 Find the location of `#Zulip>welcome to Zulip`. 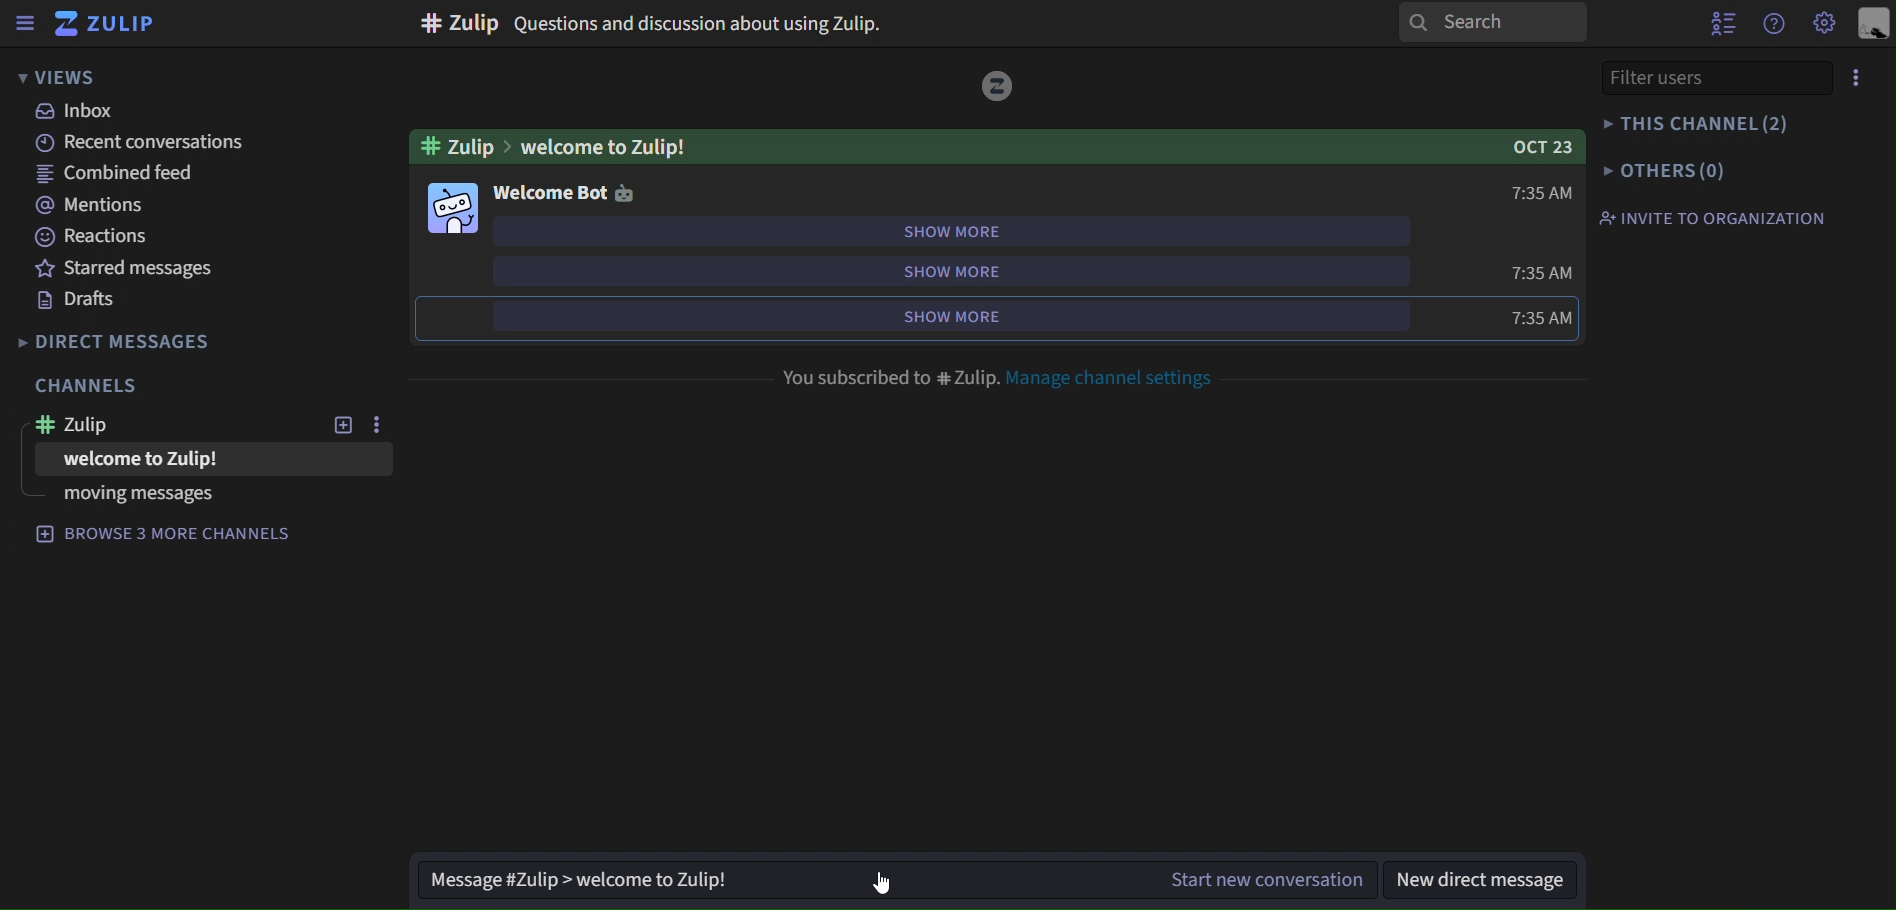

#Zulip>welcome to Zulip is located at coordinates (552, 147).